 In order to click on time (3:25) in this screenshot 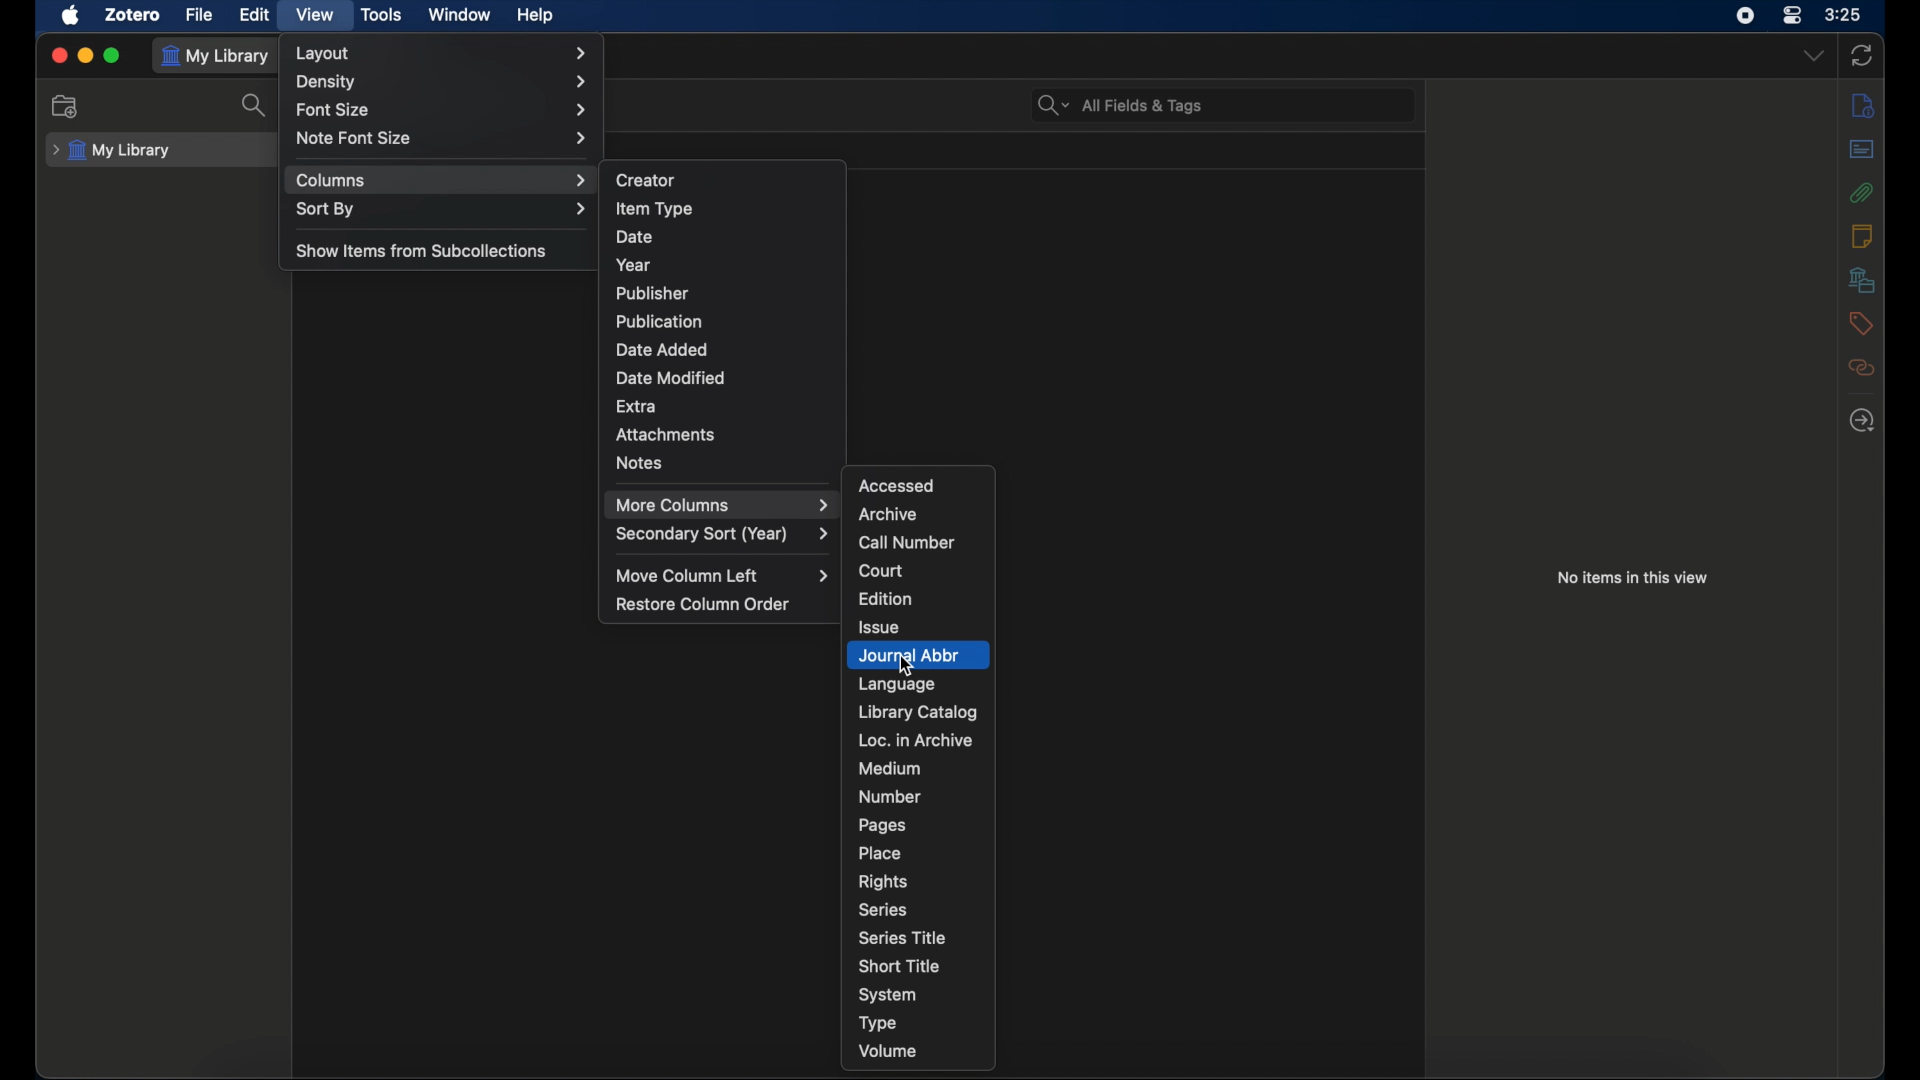, I will do `click(1846, 15)`.